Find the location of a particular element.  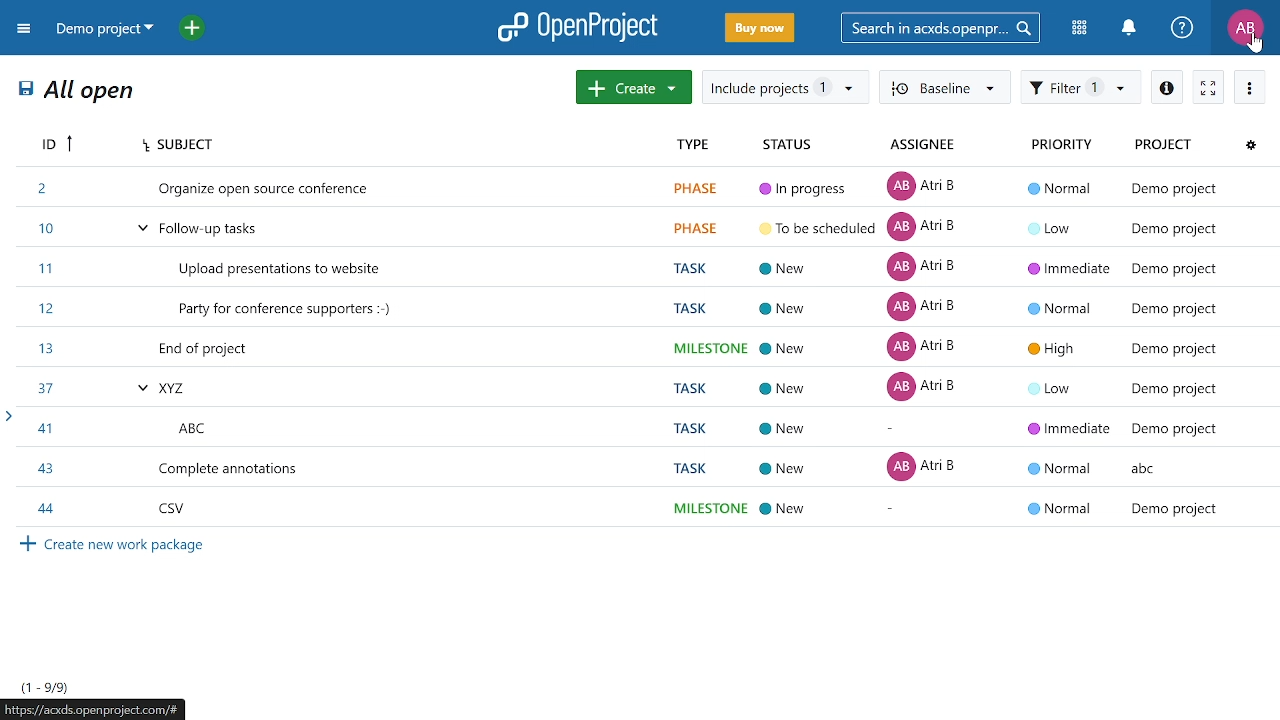

Open Menu is located at coordinates (27, 32).